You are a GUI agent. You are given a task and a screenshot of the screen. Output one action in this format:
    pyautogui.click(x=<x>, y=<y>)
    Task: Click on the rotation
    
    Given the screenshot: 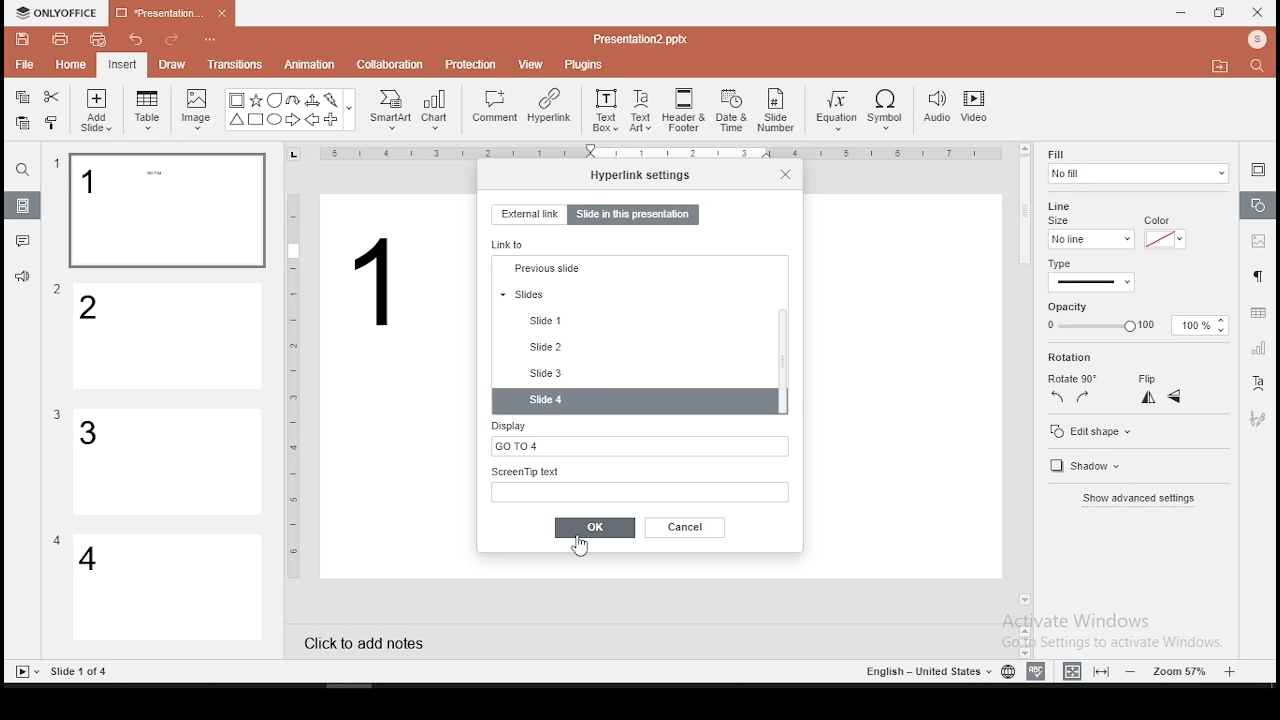 What is the action you would take?
    pyautogui.click(x=1103, y=358)
    